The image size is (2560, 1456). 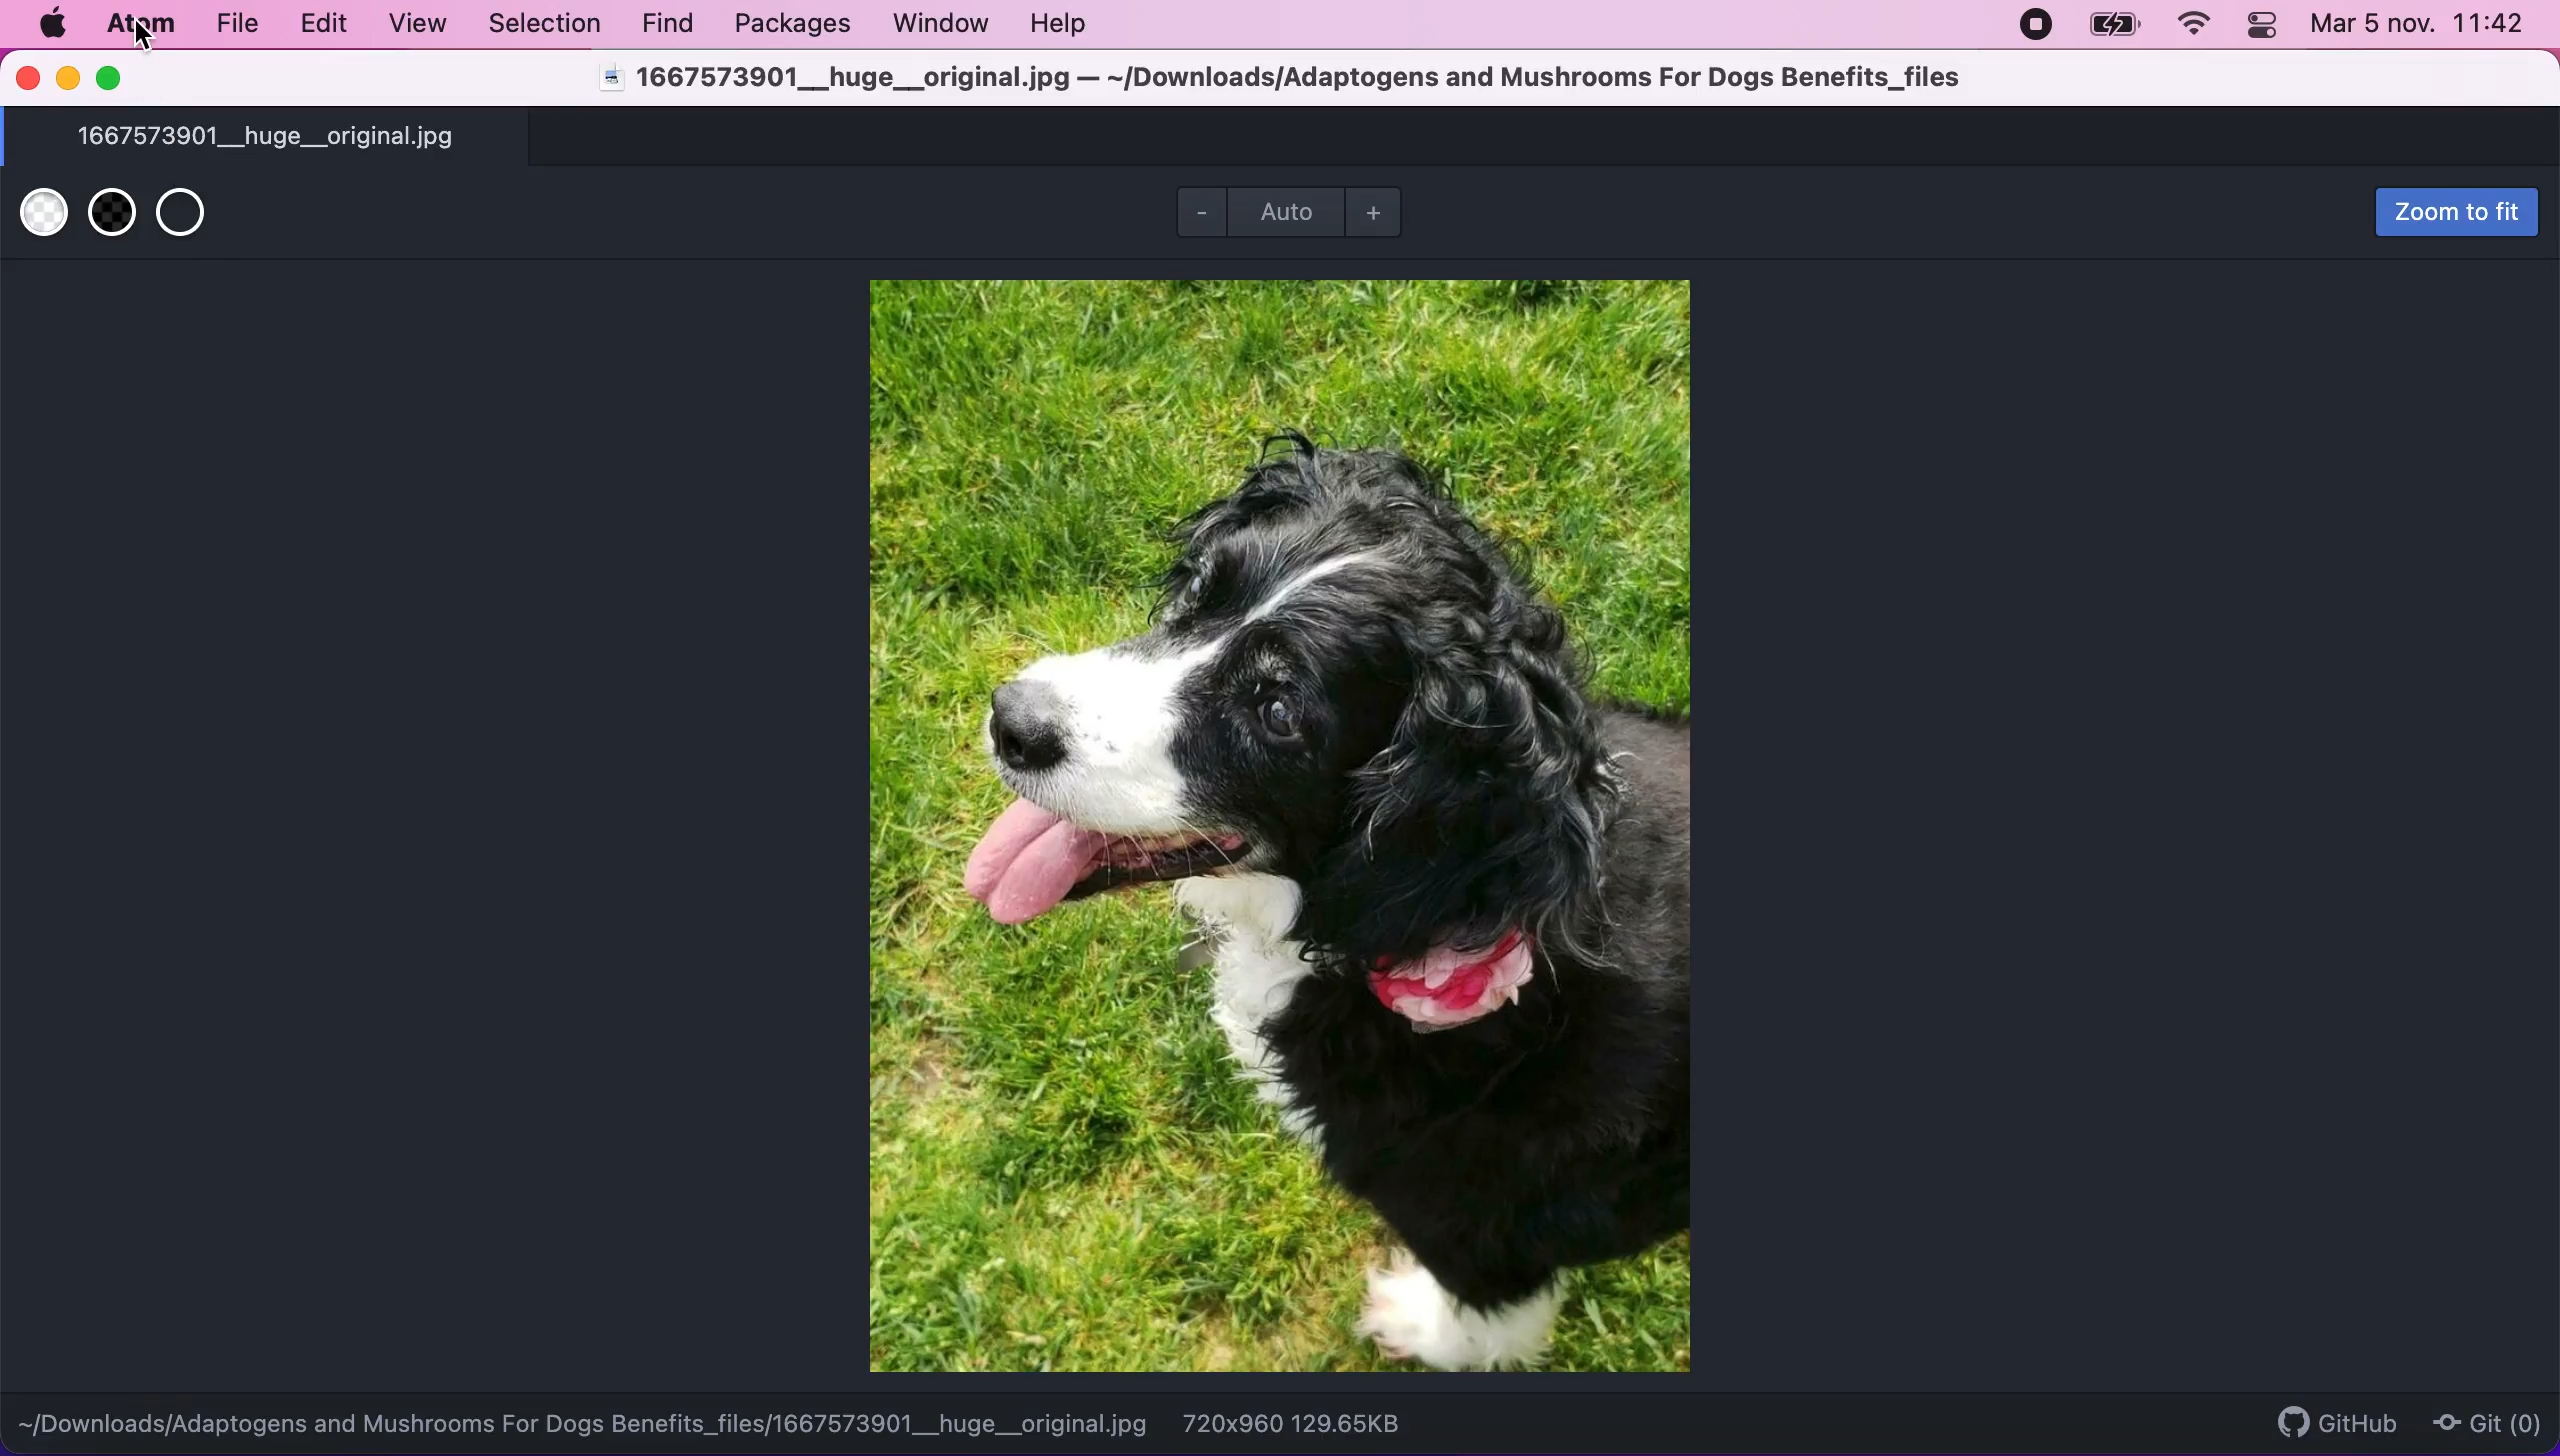 What do you see at coordinates (208, 215) in the screenshot?
I see `use transparent background` at bounding box center [208, 215].